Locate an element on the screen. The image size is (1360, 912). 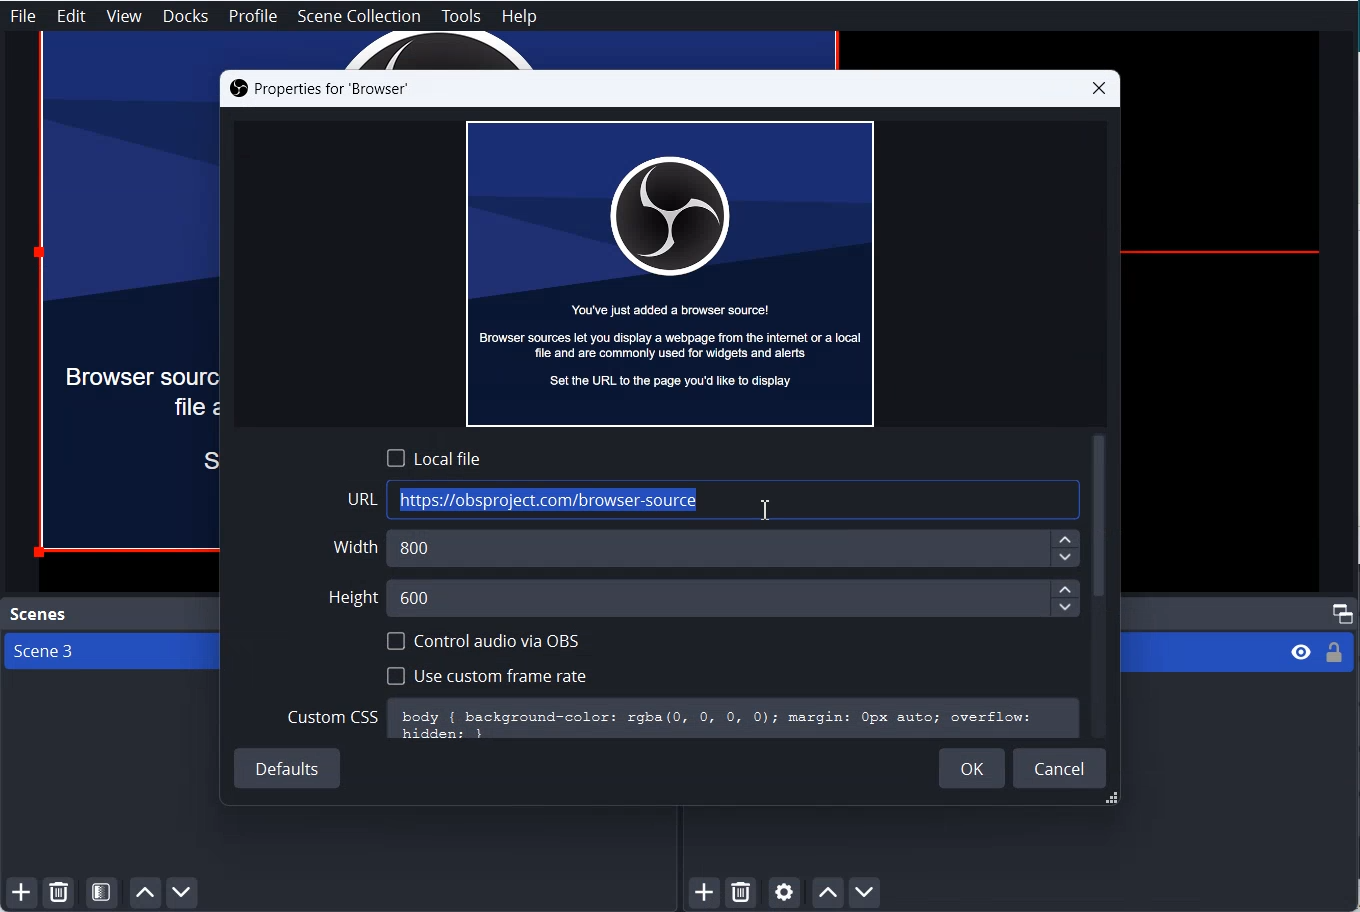
Properties of Browser is located at coordinates (318, 89).